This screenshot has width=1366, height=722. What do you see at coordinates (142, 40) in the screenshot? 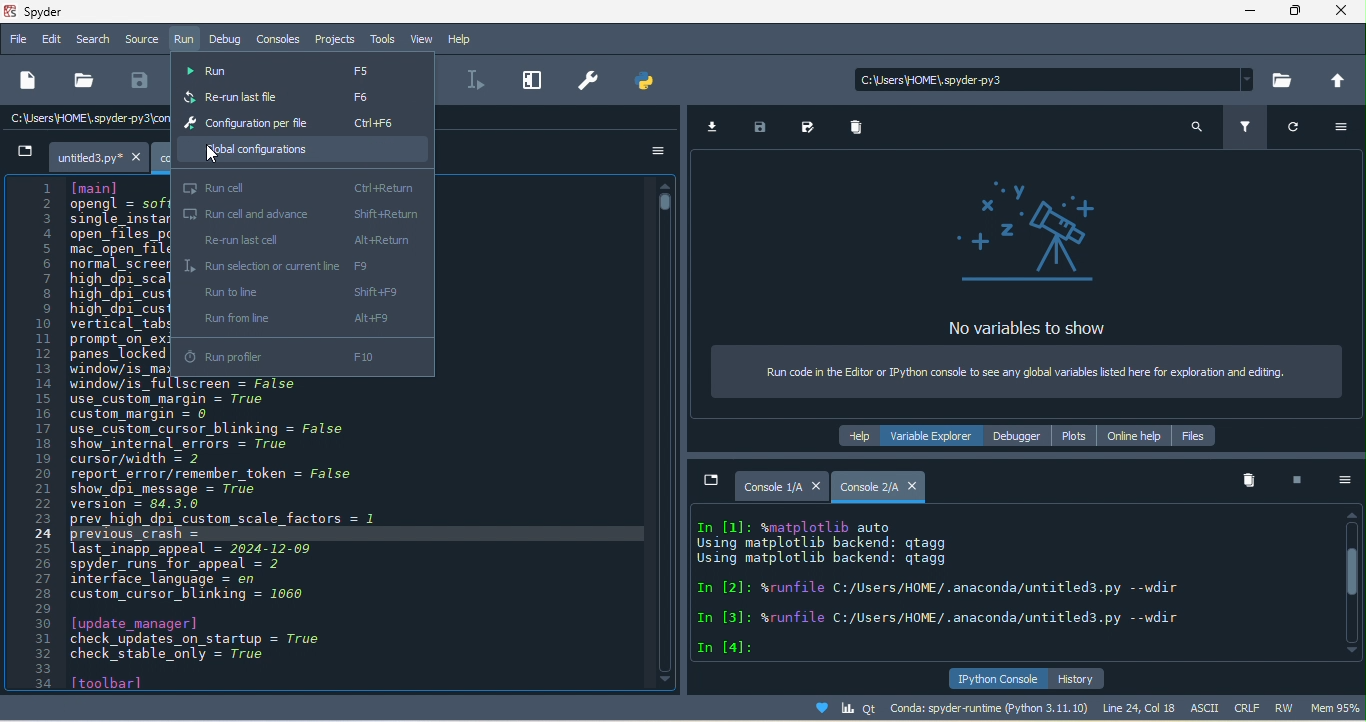
I see `source` at bounding box center [142, 40].